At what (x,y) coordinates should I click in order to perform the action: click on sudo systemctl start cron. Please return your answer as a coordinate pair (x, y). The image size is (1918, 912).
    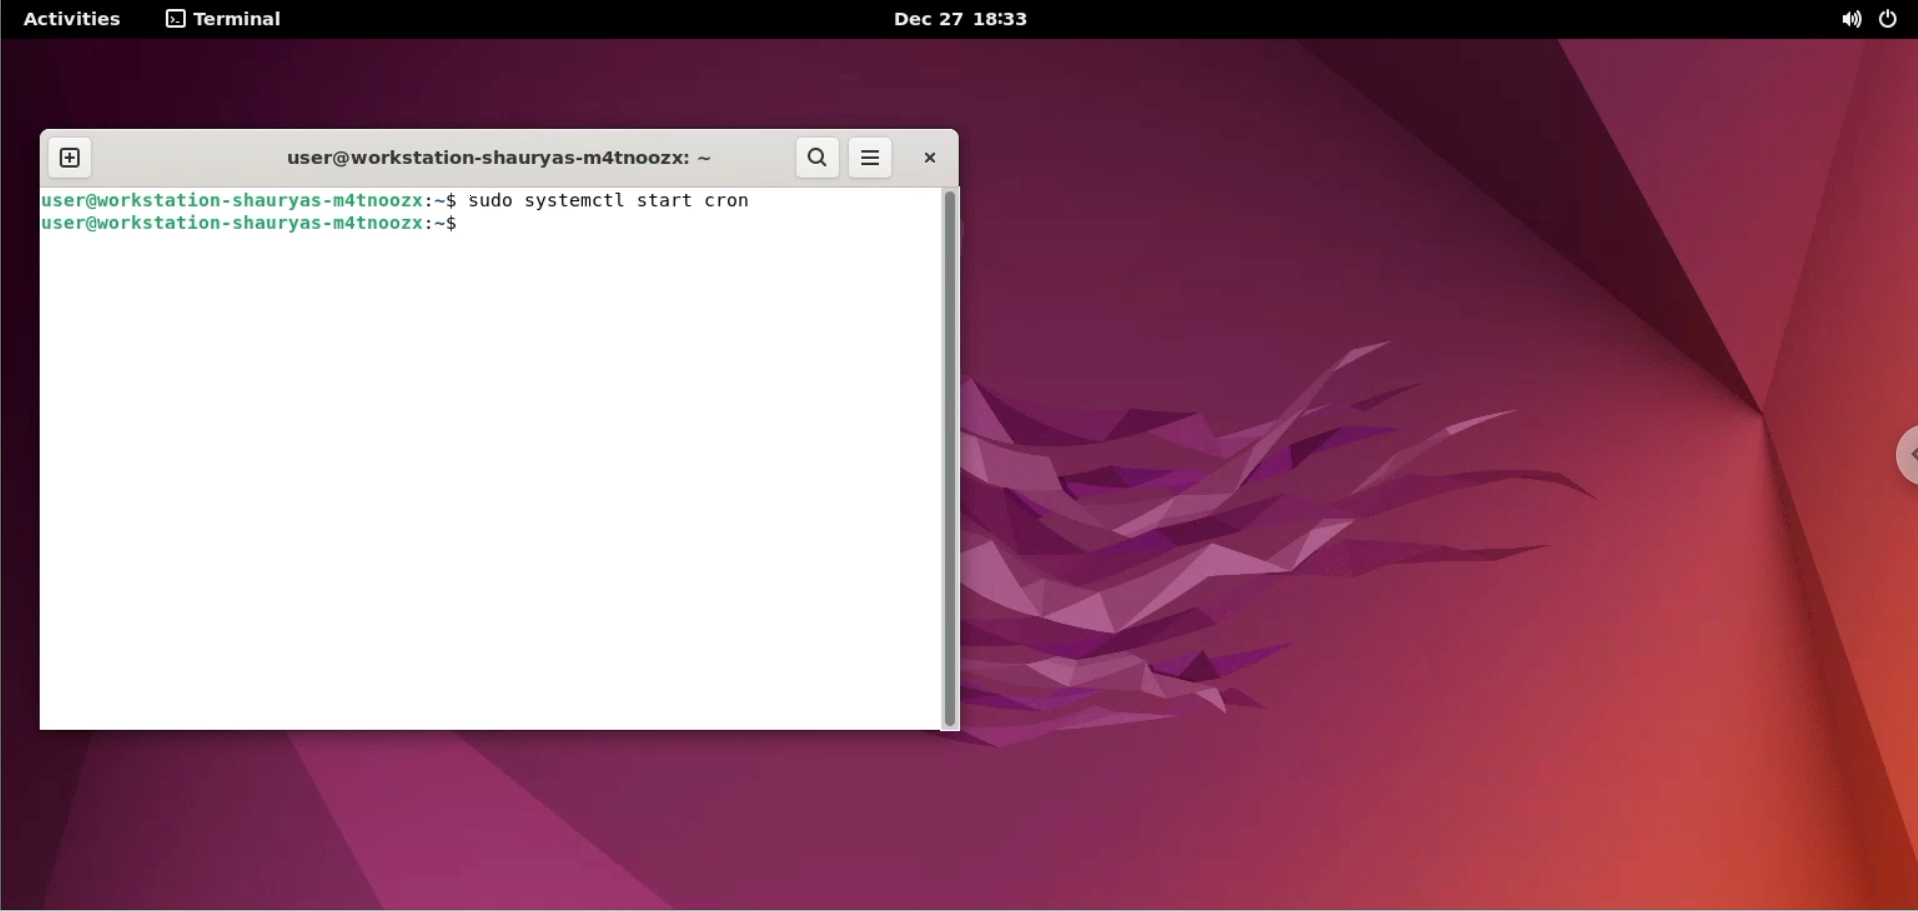
    Looking at the image, I should click on (630, 200).